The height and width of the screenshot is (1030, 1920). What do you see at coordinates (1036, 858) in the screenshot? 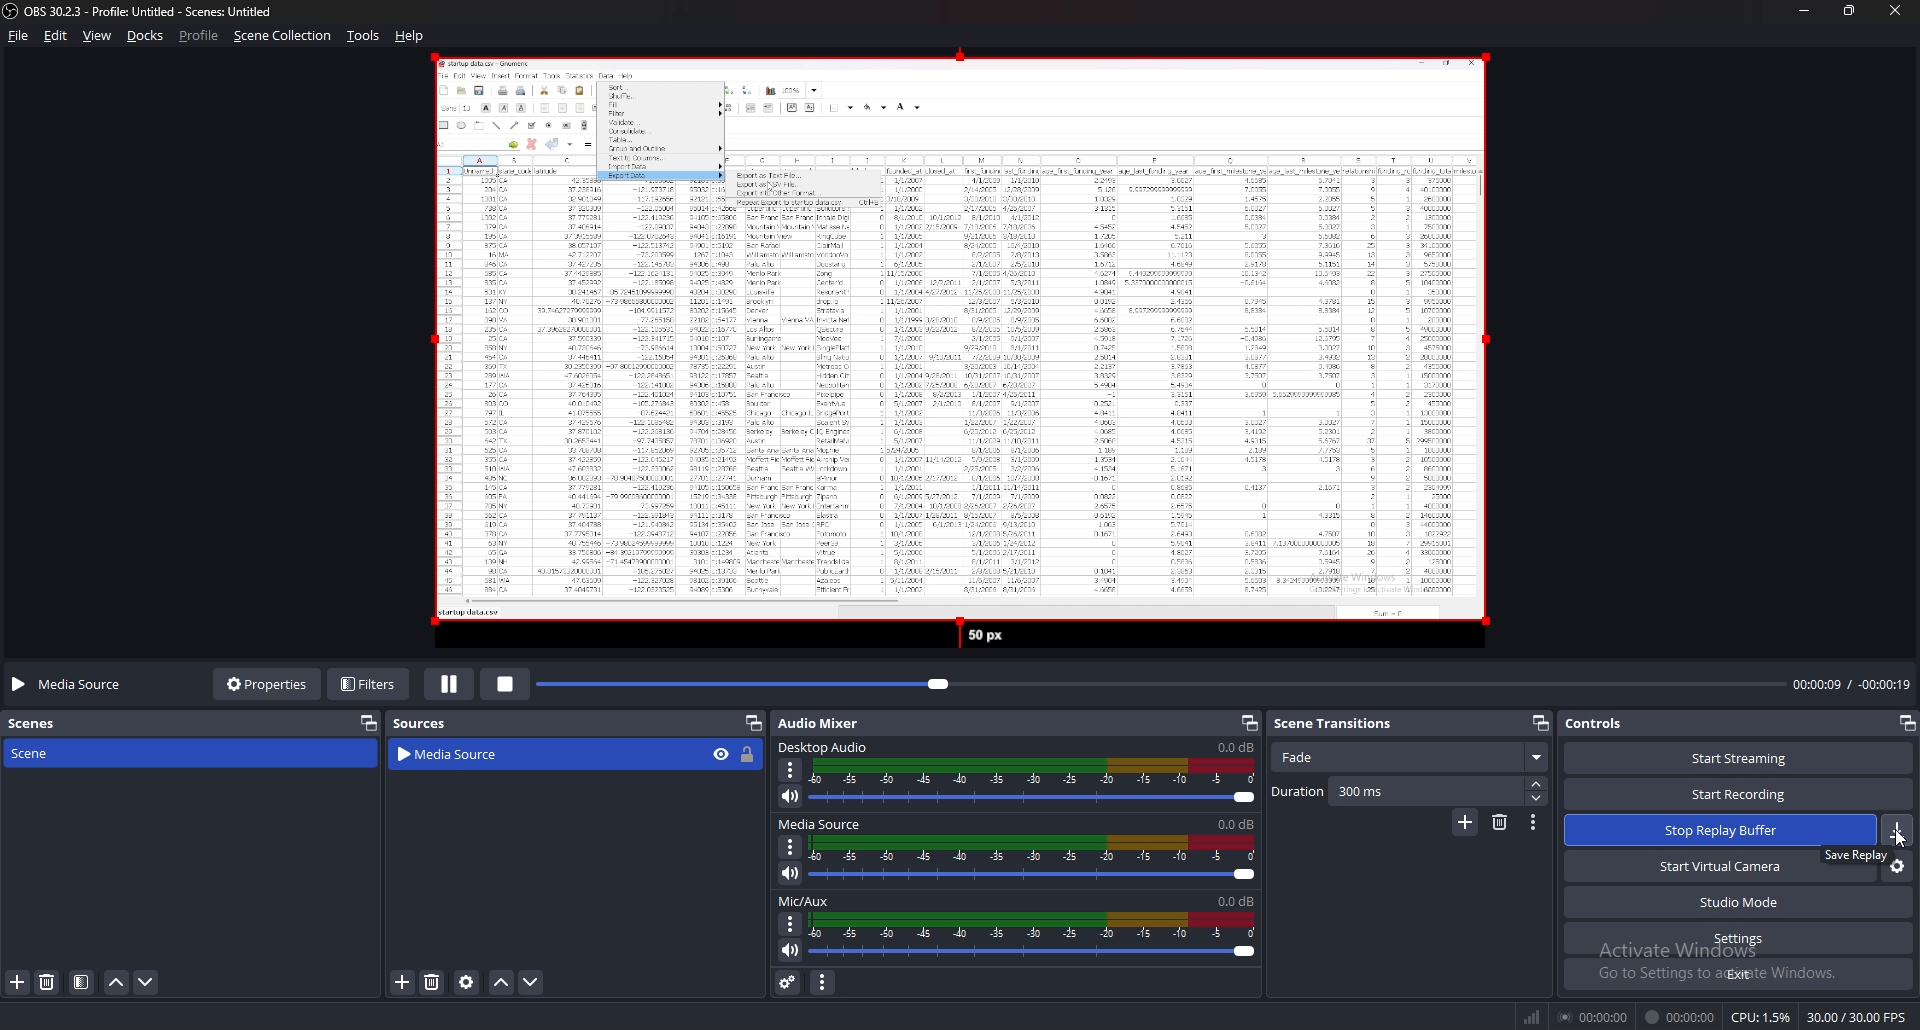
I see `media source audio adjust` at bounding box center [1036, 858].